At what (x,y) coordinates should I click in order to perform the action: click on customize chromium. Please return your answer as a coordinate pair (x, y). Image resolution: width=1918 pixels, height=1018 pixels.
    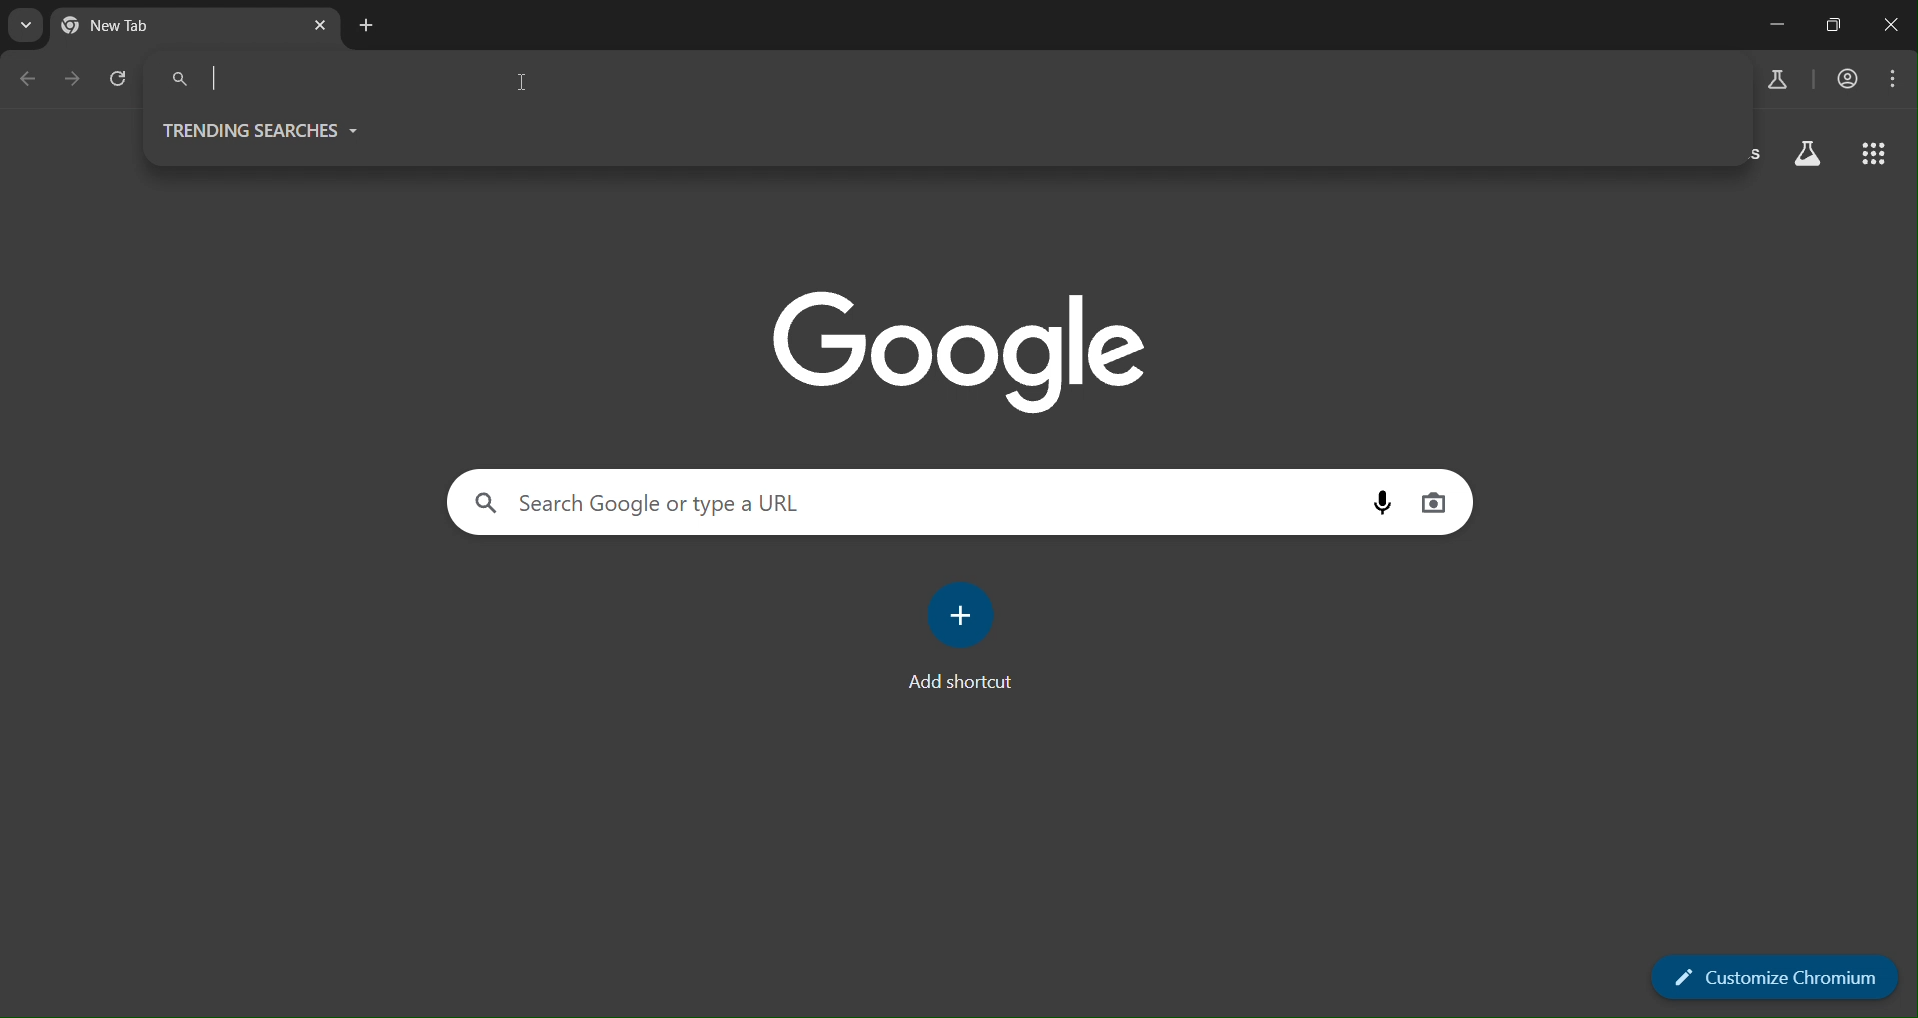
    Looking at the image, I should click on (1774, 977).